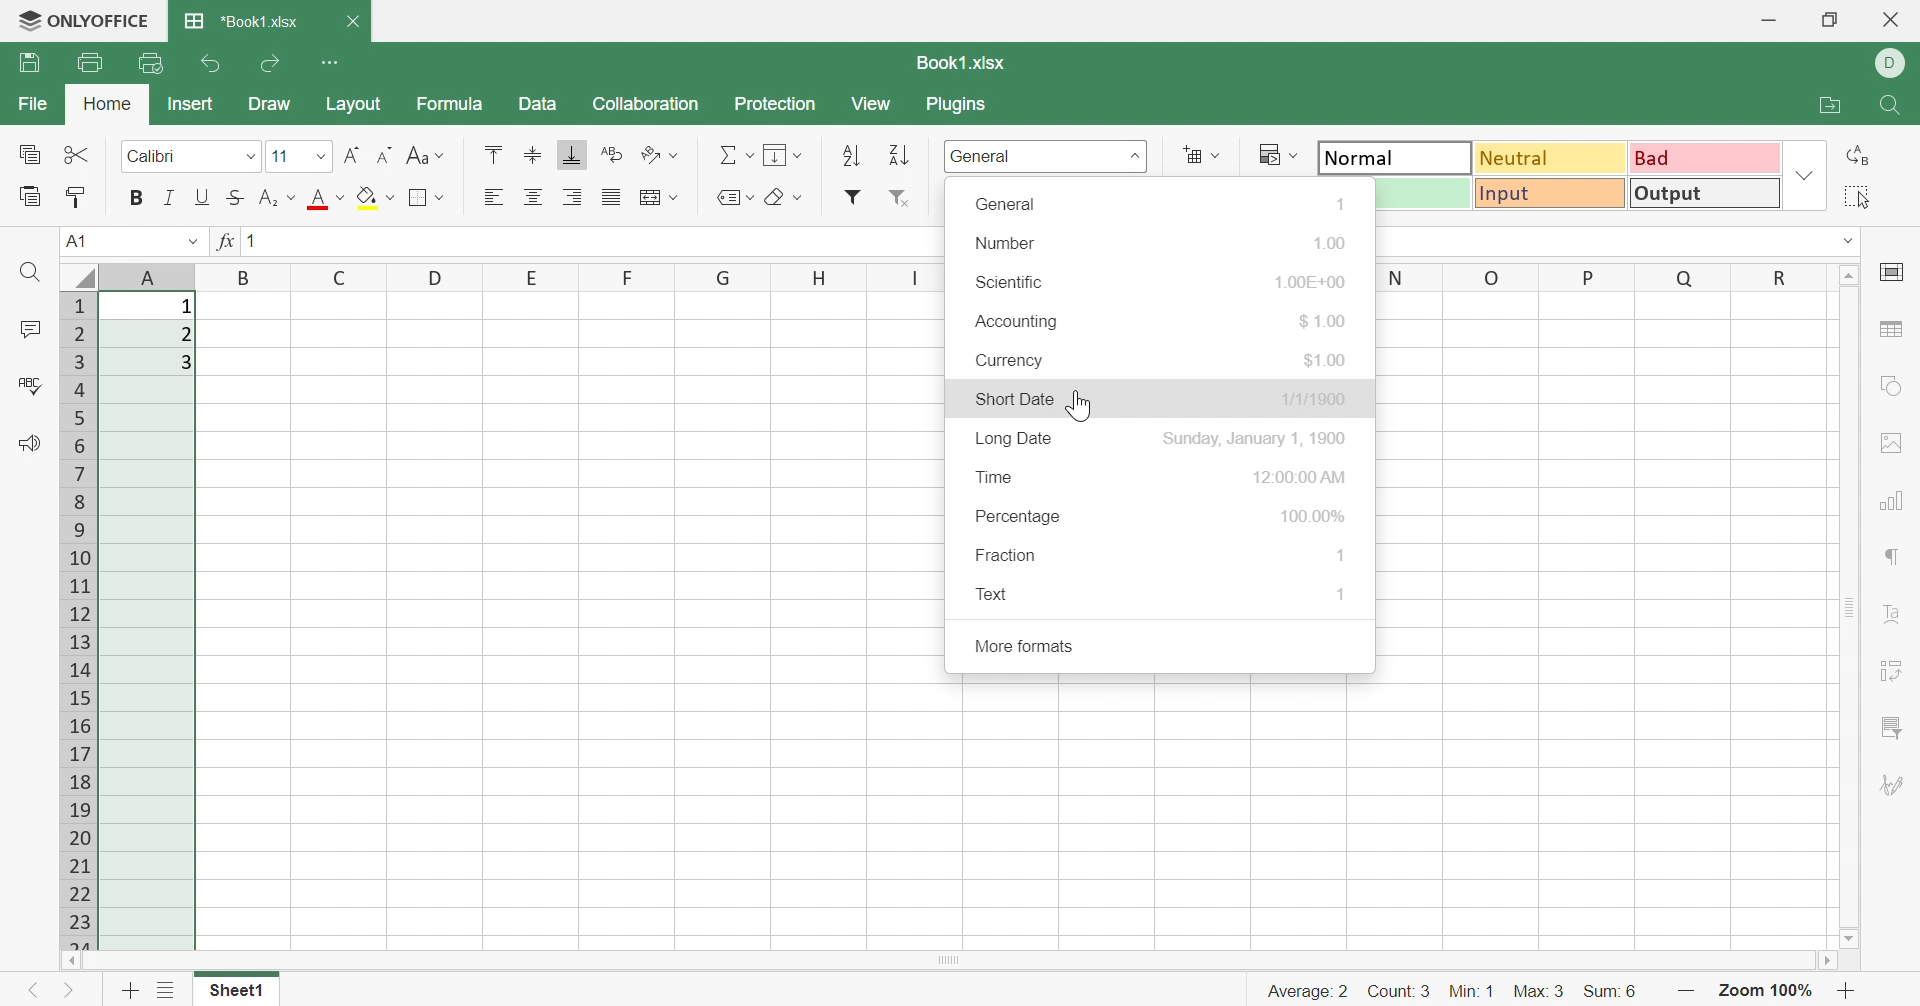 This screenshot has height=1006, width=1920. I want to click on , so click(1831, 22).